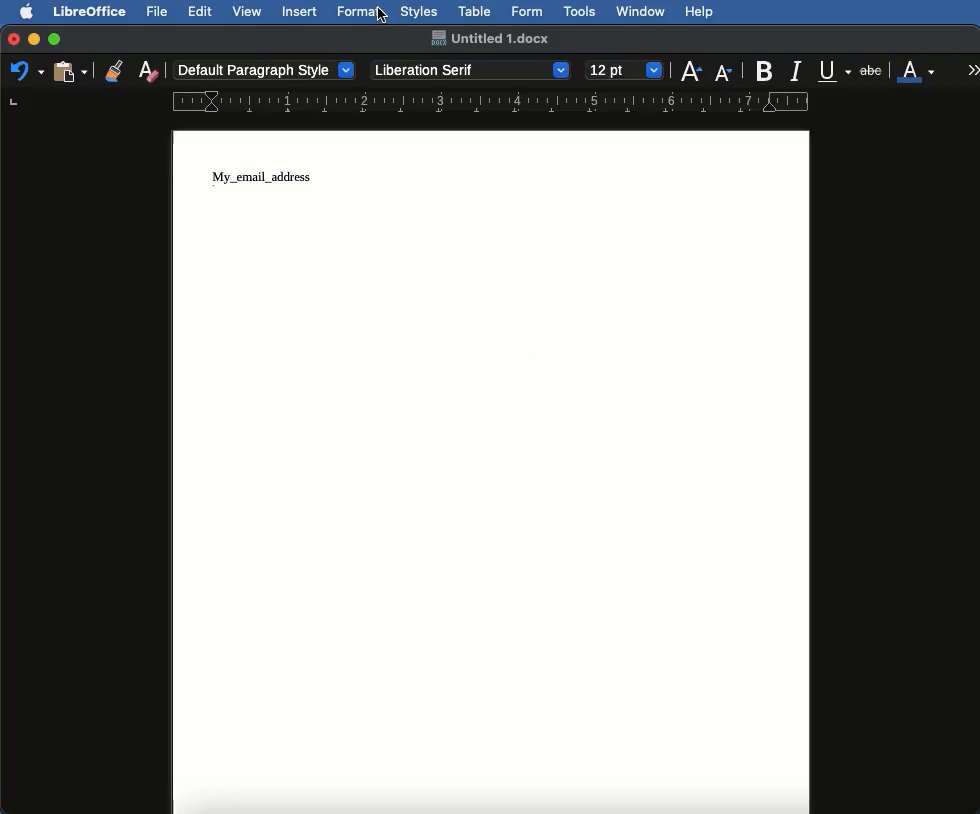 The height and width of the screenshot is (814, 980). I want to click on Help, so click(699, 12).